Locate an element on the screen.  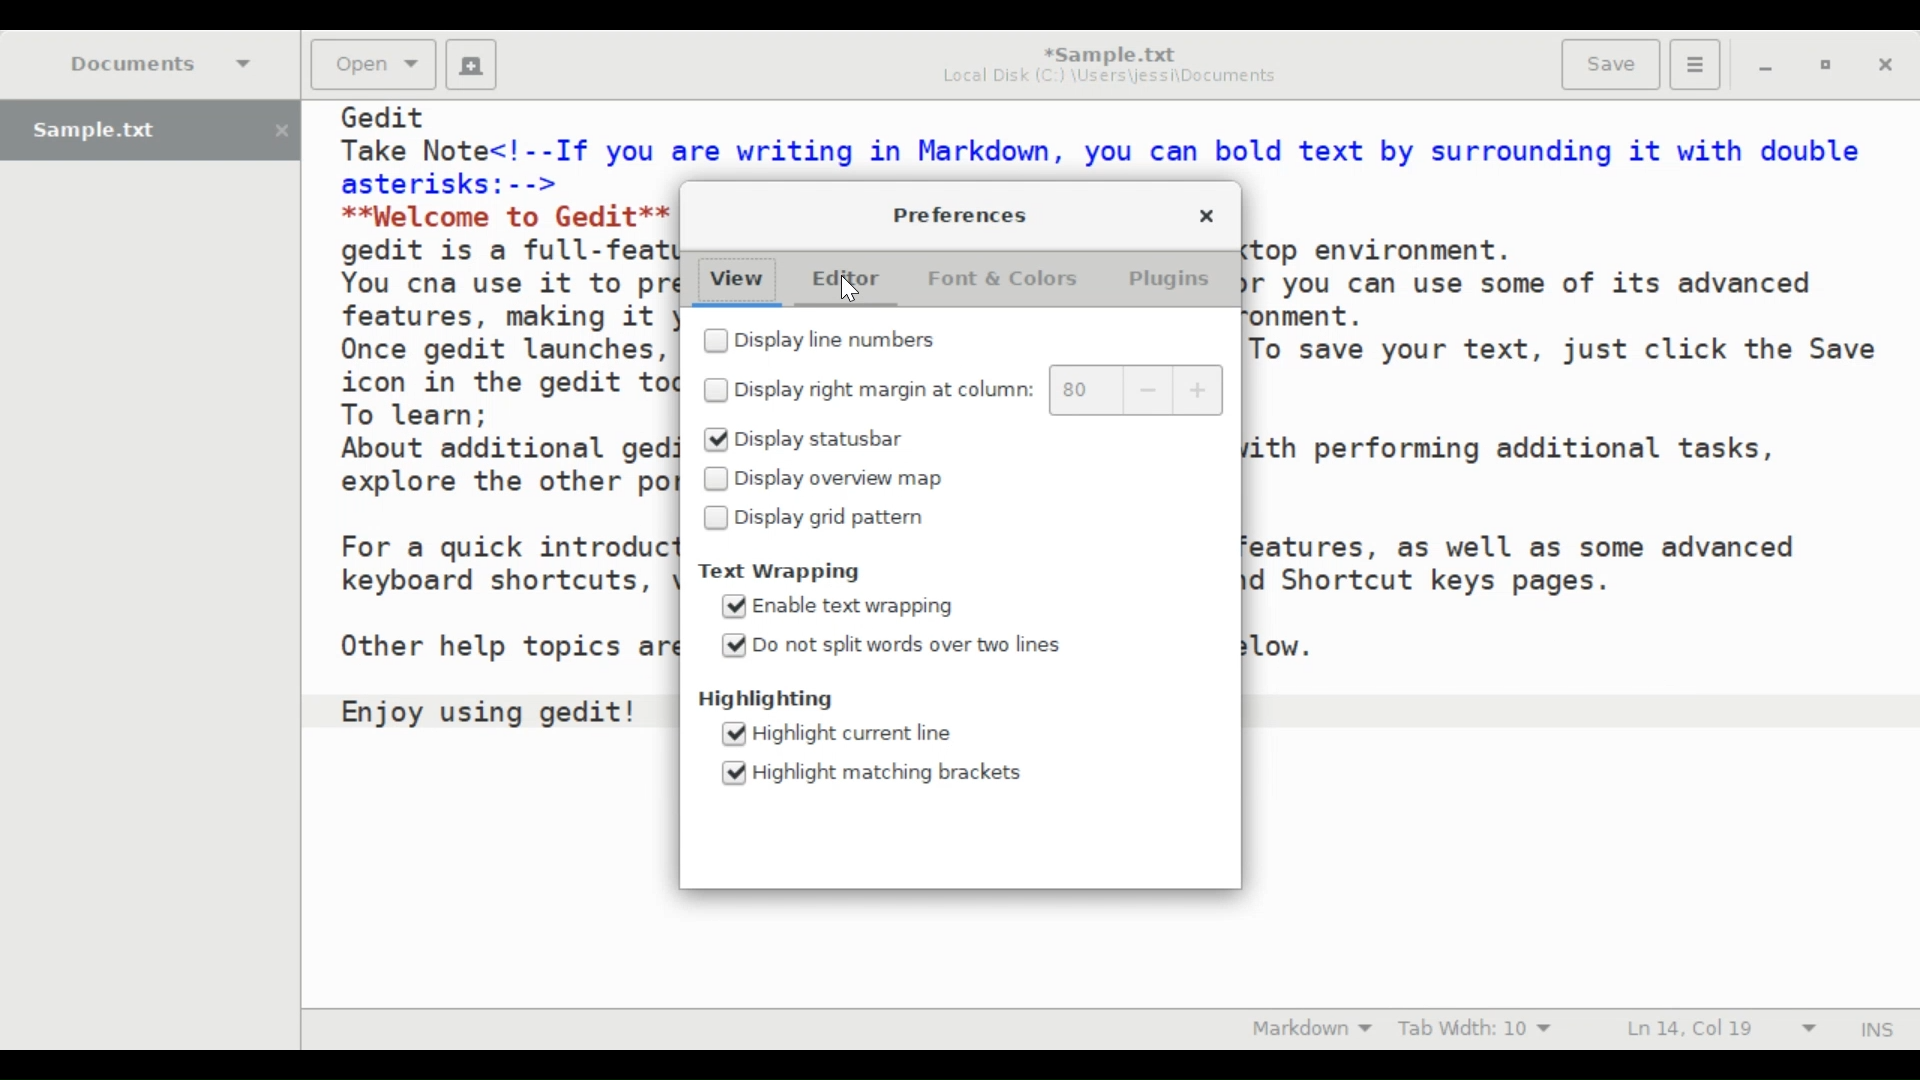
Create a new Document is located at coordinates (471, 65).